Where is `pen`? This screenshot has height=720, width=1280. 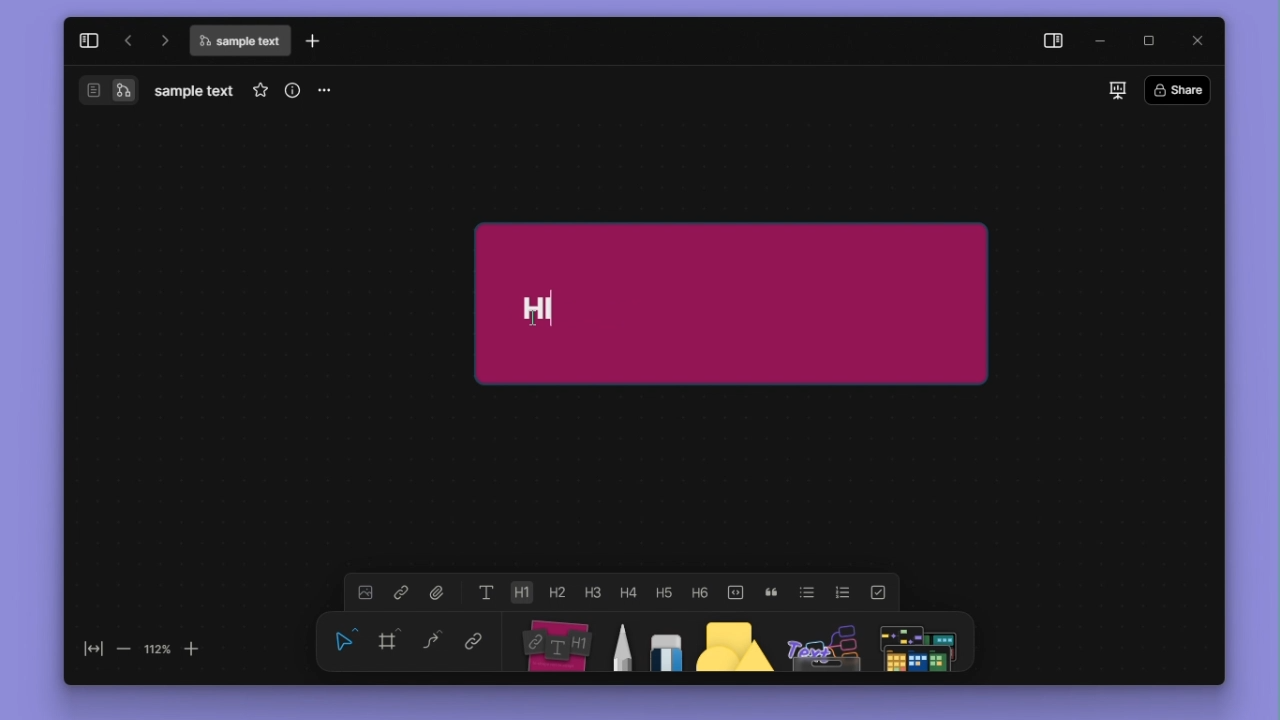 pen is located at coordinates (625, 642).